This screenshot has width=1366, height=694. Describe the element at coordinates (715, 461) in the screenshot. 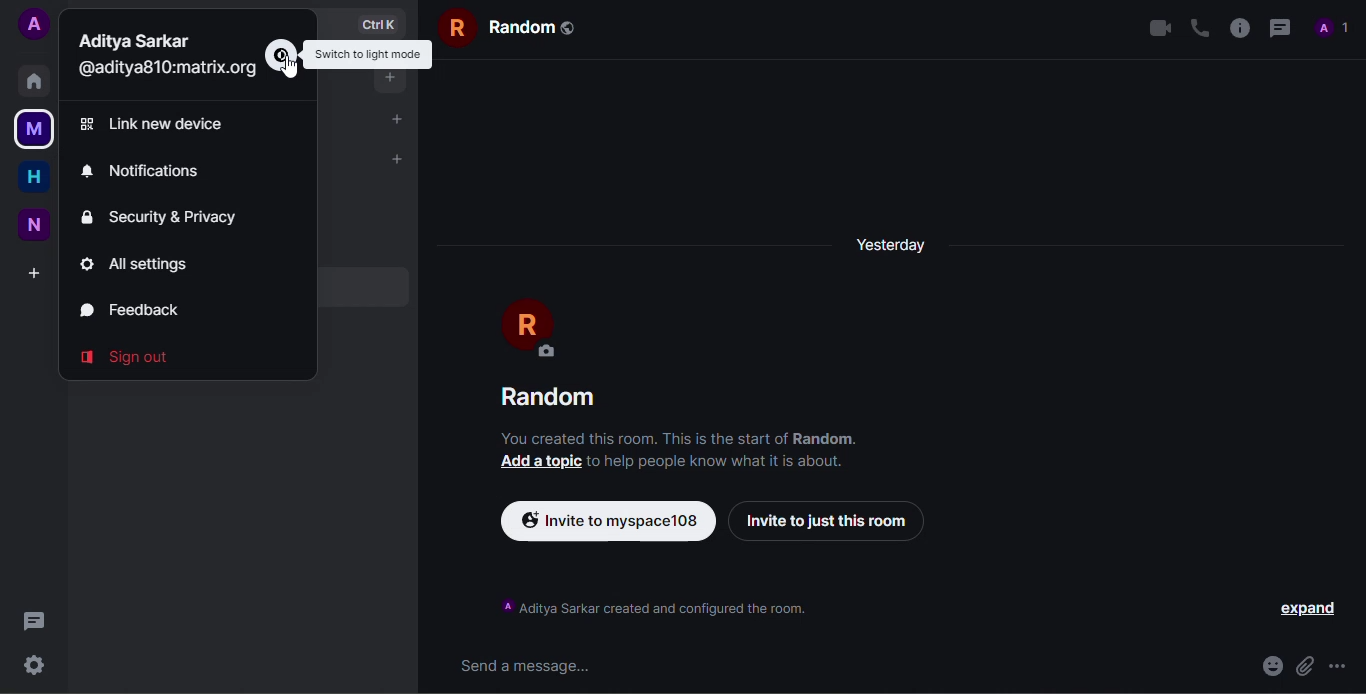

I see `to help people know what it is about.` at that location.